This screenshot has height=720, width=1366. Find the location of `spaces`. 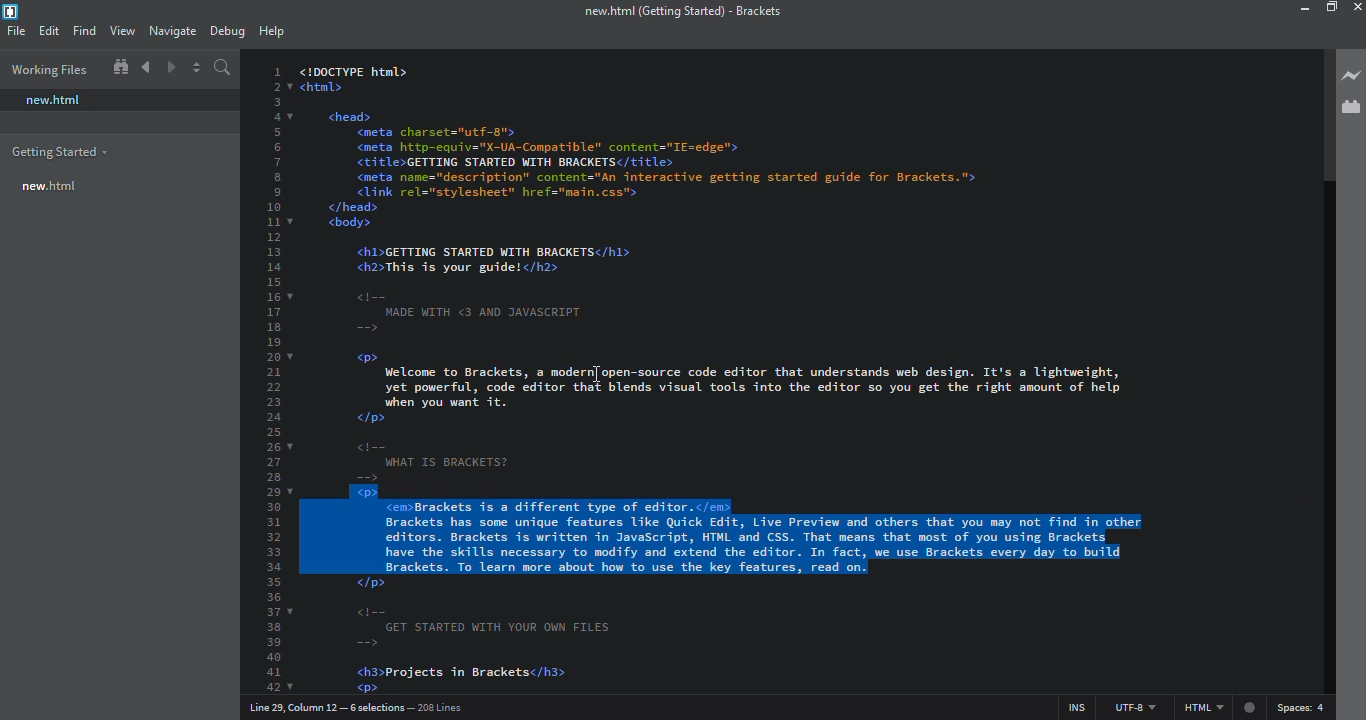

spaces is located at coordinates (1302, 709).